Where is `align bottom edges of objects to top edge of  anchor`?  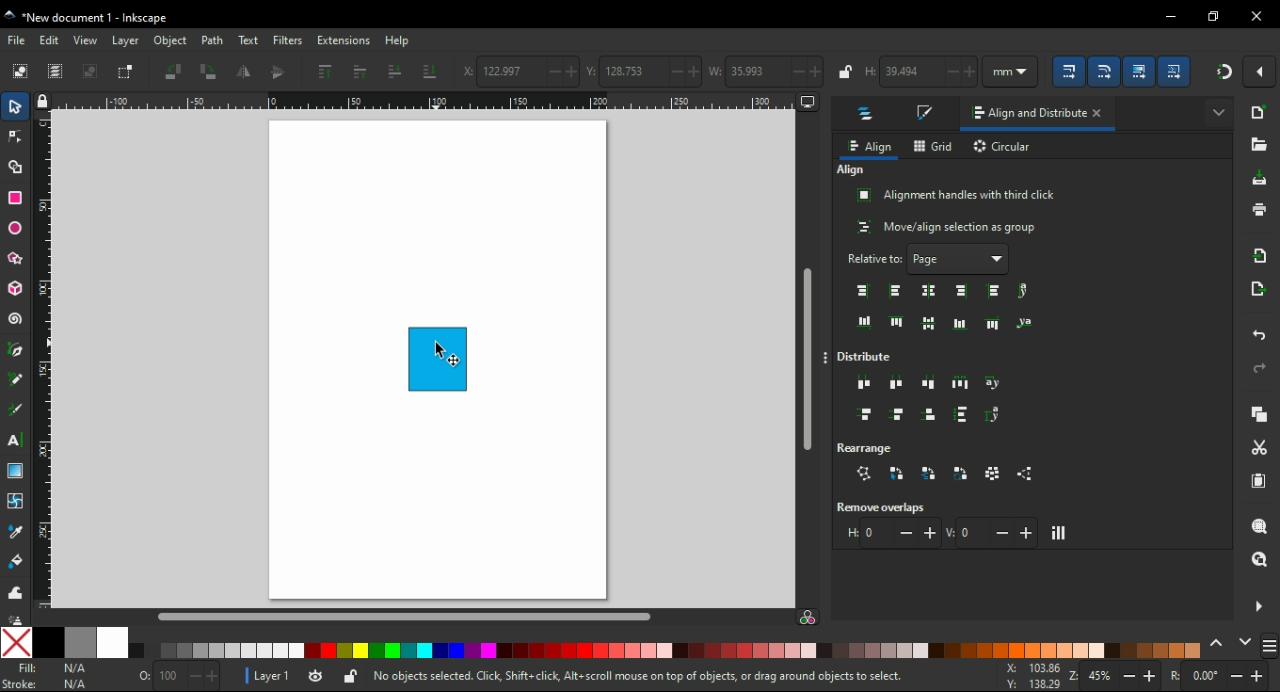 align bottom edges of objects to top edge of  anchor is located at coordinates (861, 319).